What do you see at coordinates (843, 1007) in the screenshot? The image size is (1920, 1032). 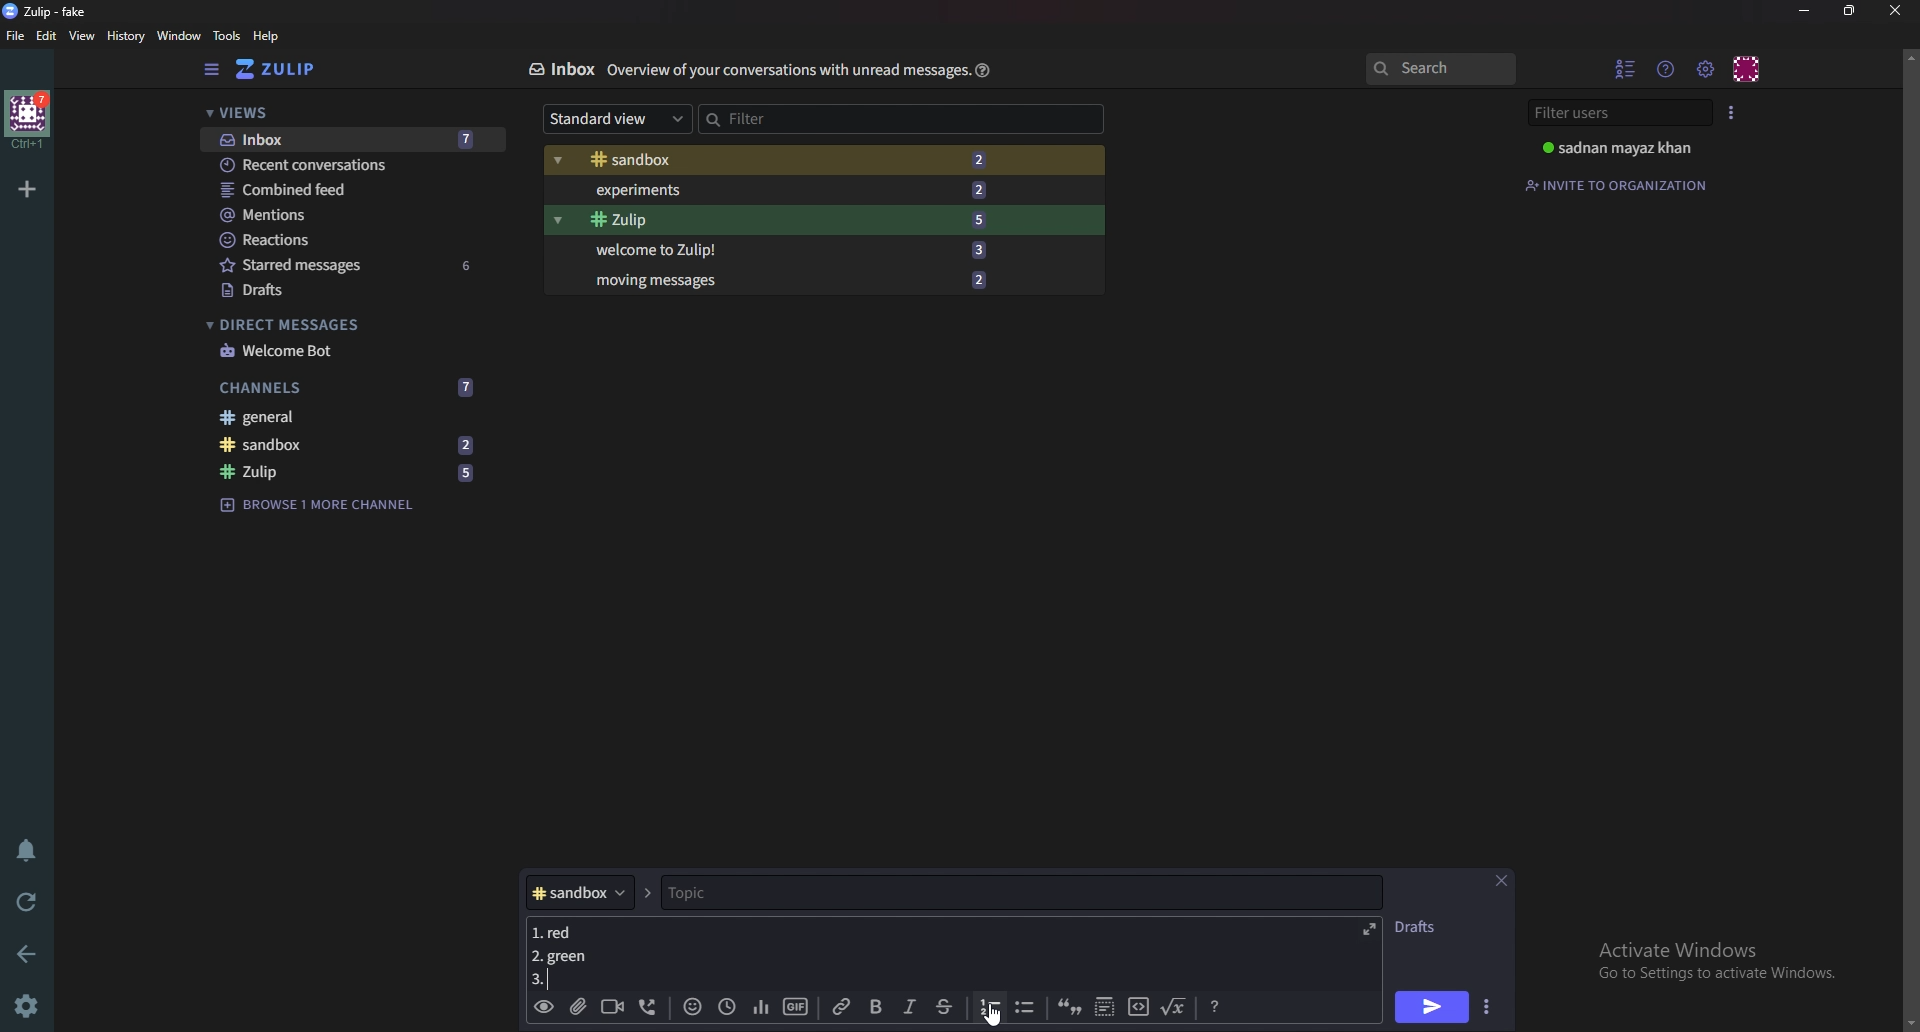 I see `link` at bounding box center [843, 1007].